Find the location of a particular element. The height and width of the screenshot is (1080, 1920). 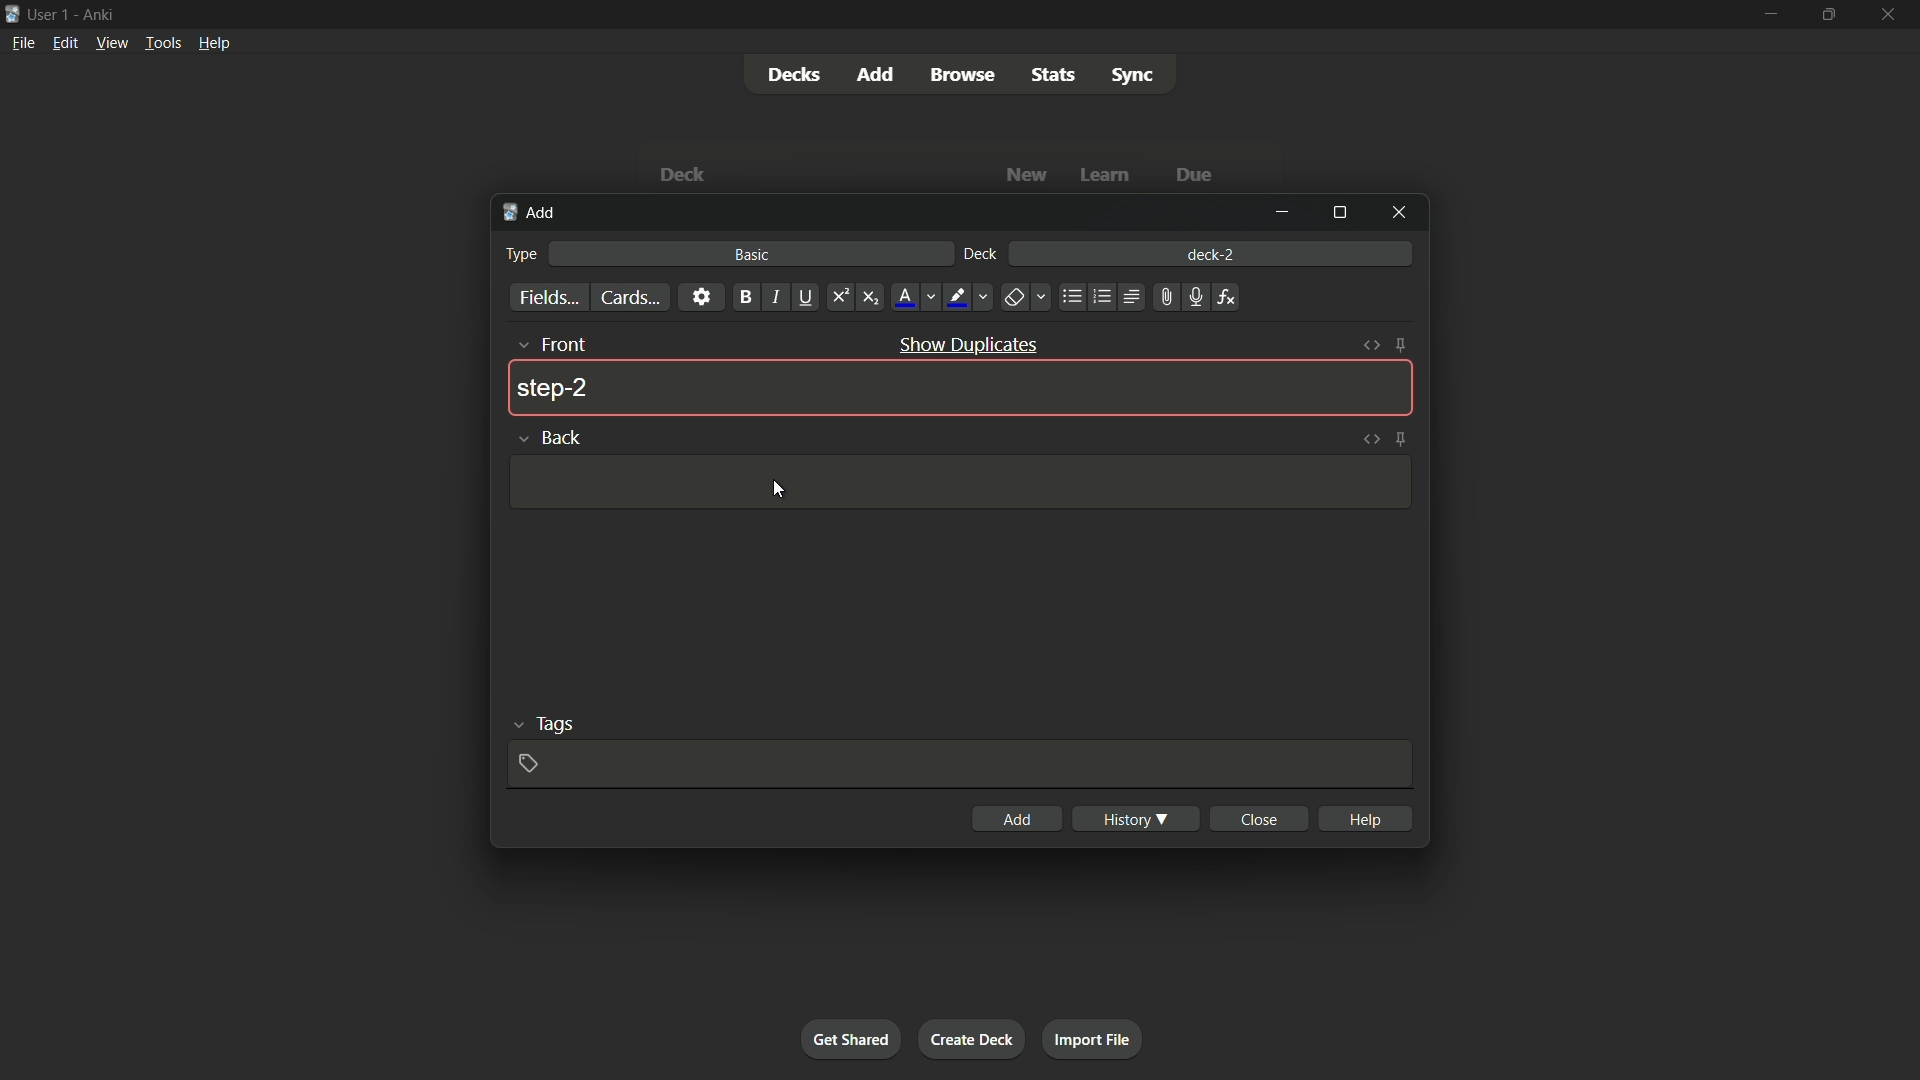

toggle html editor is located at coordinates (1375, 343).